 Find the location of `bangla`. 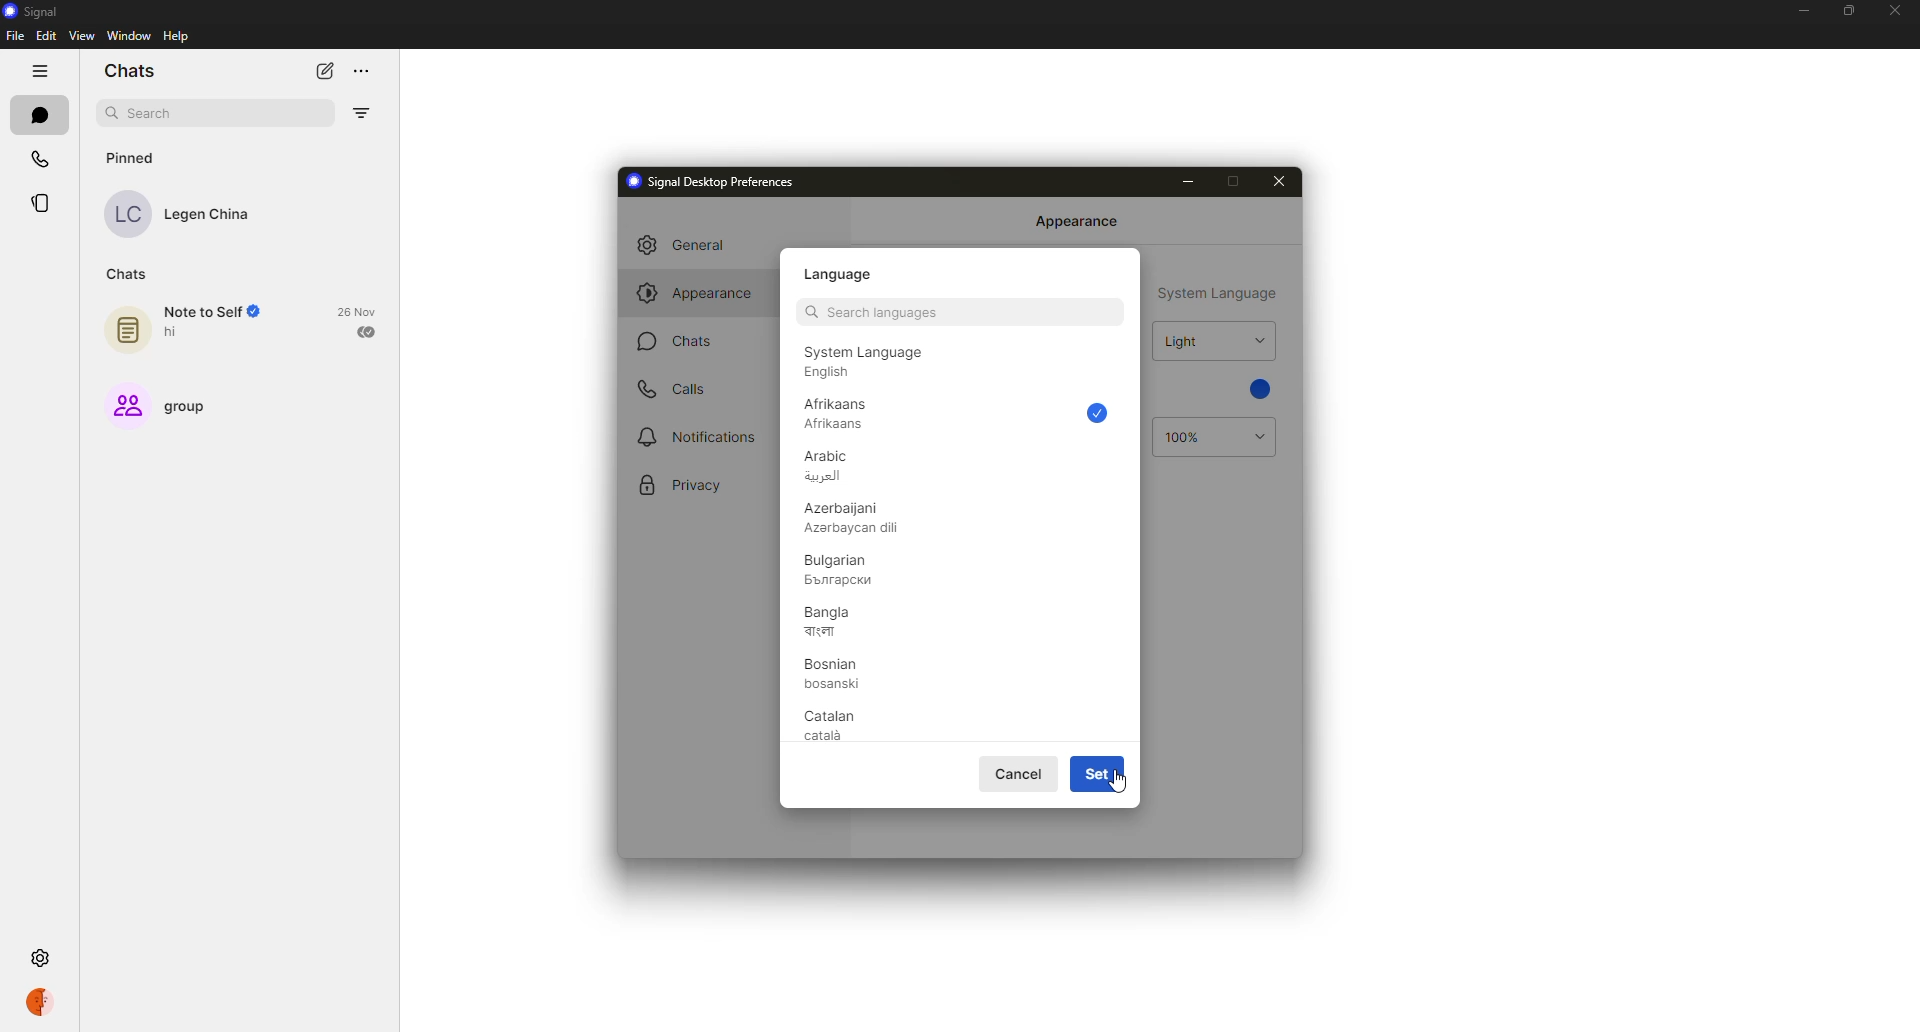

bangla is located at coordinates (835, 620).